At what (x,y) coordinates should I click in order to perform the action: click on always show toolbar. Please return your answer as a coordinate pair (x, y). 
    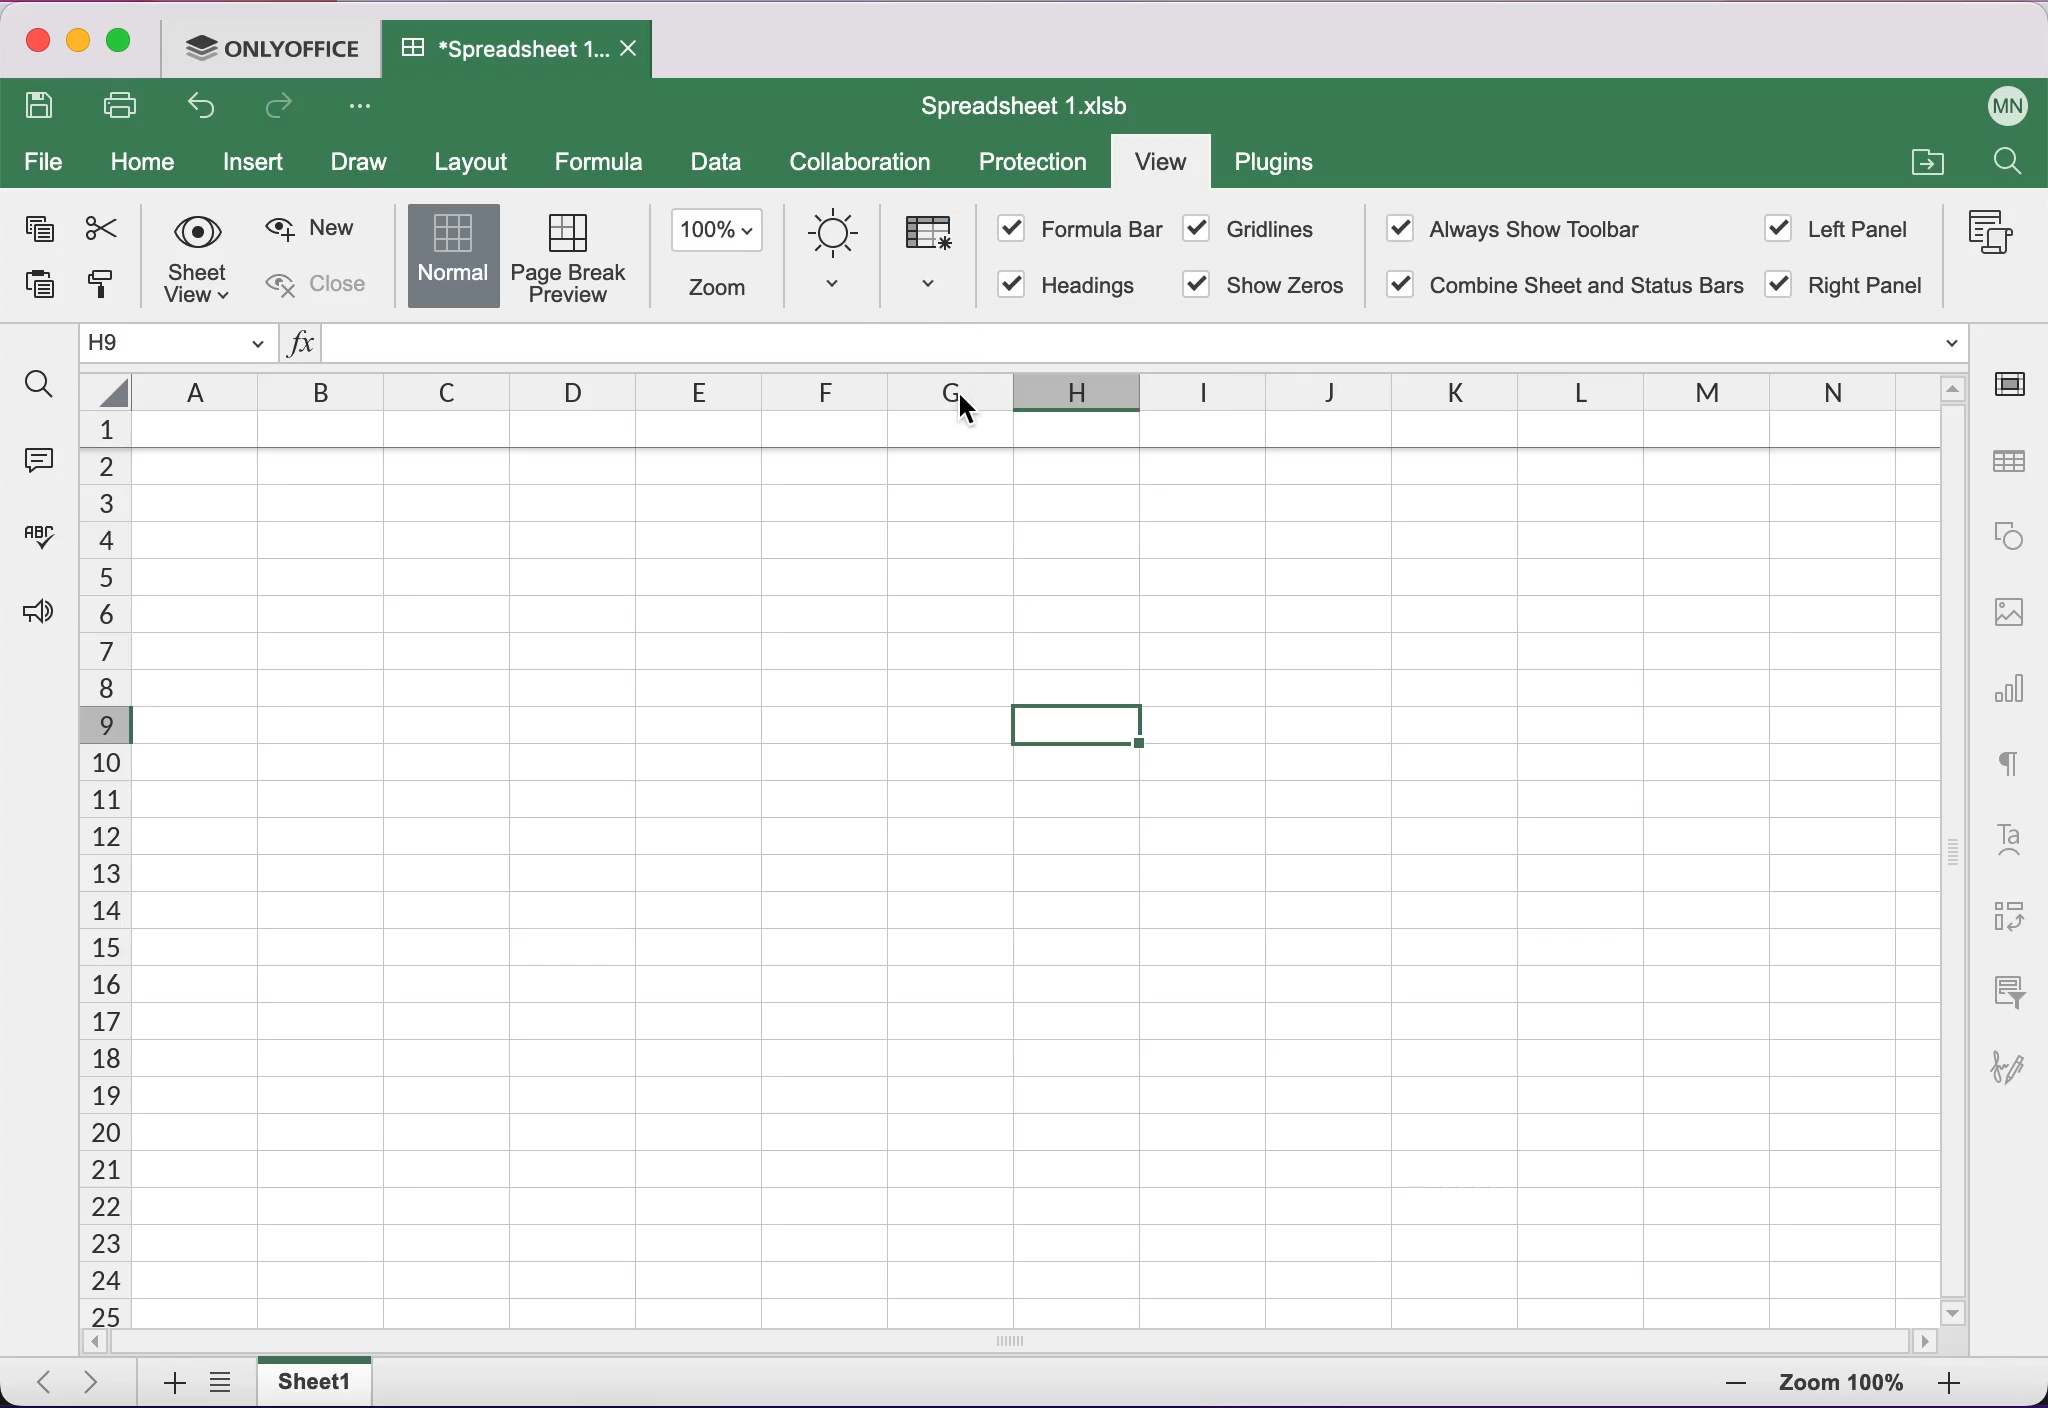
    Looking at the image, I should click on (1519, 229).